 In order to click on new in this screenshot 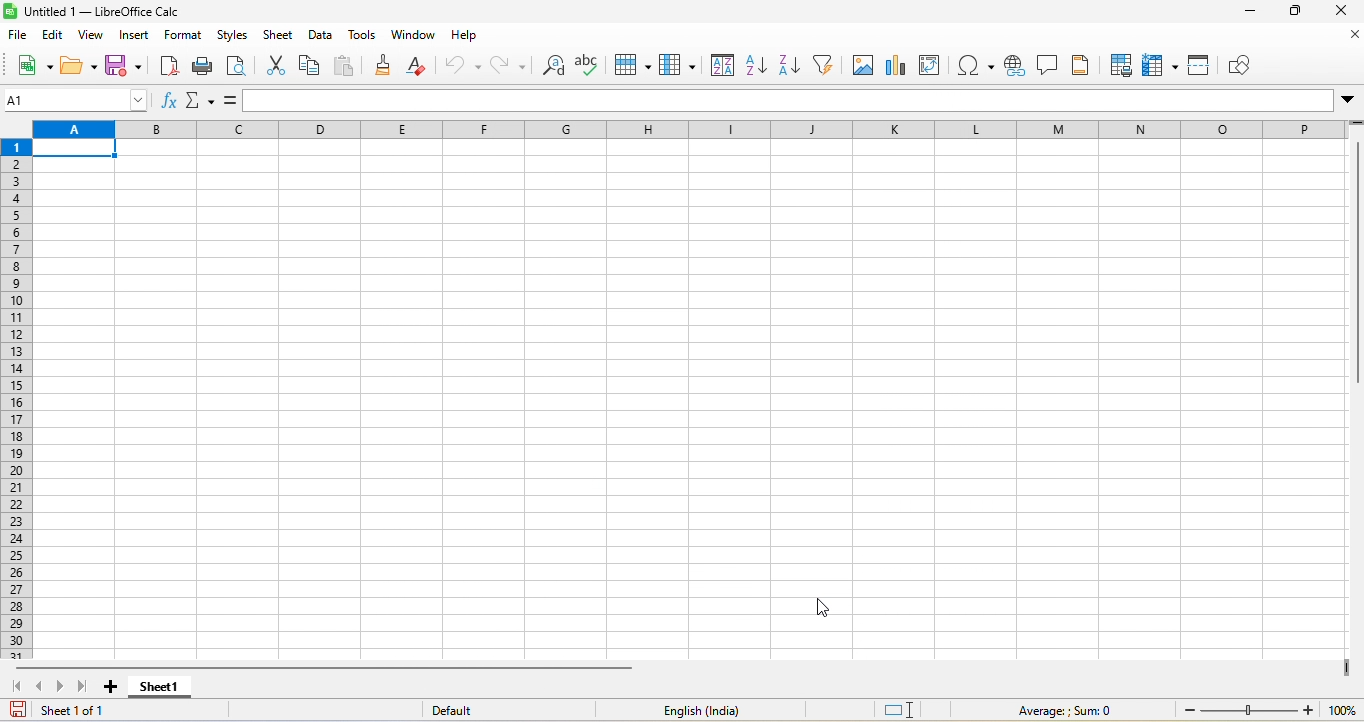, I will do `click(32, 67)`.